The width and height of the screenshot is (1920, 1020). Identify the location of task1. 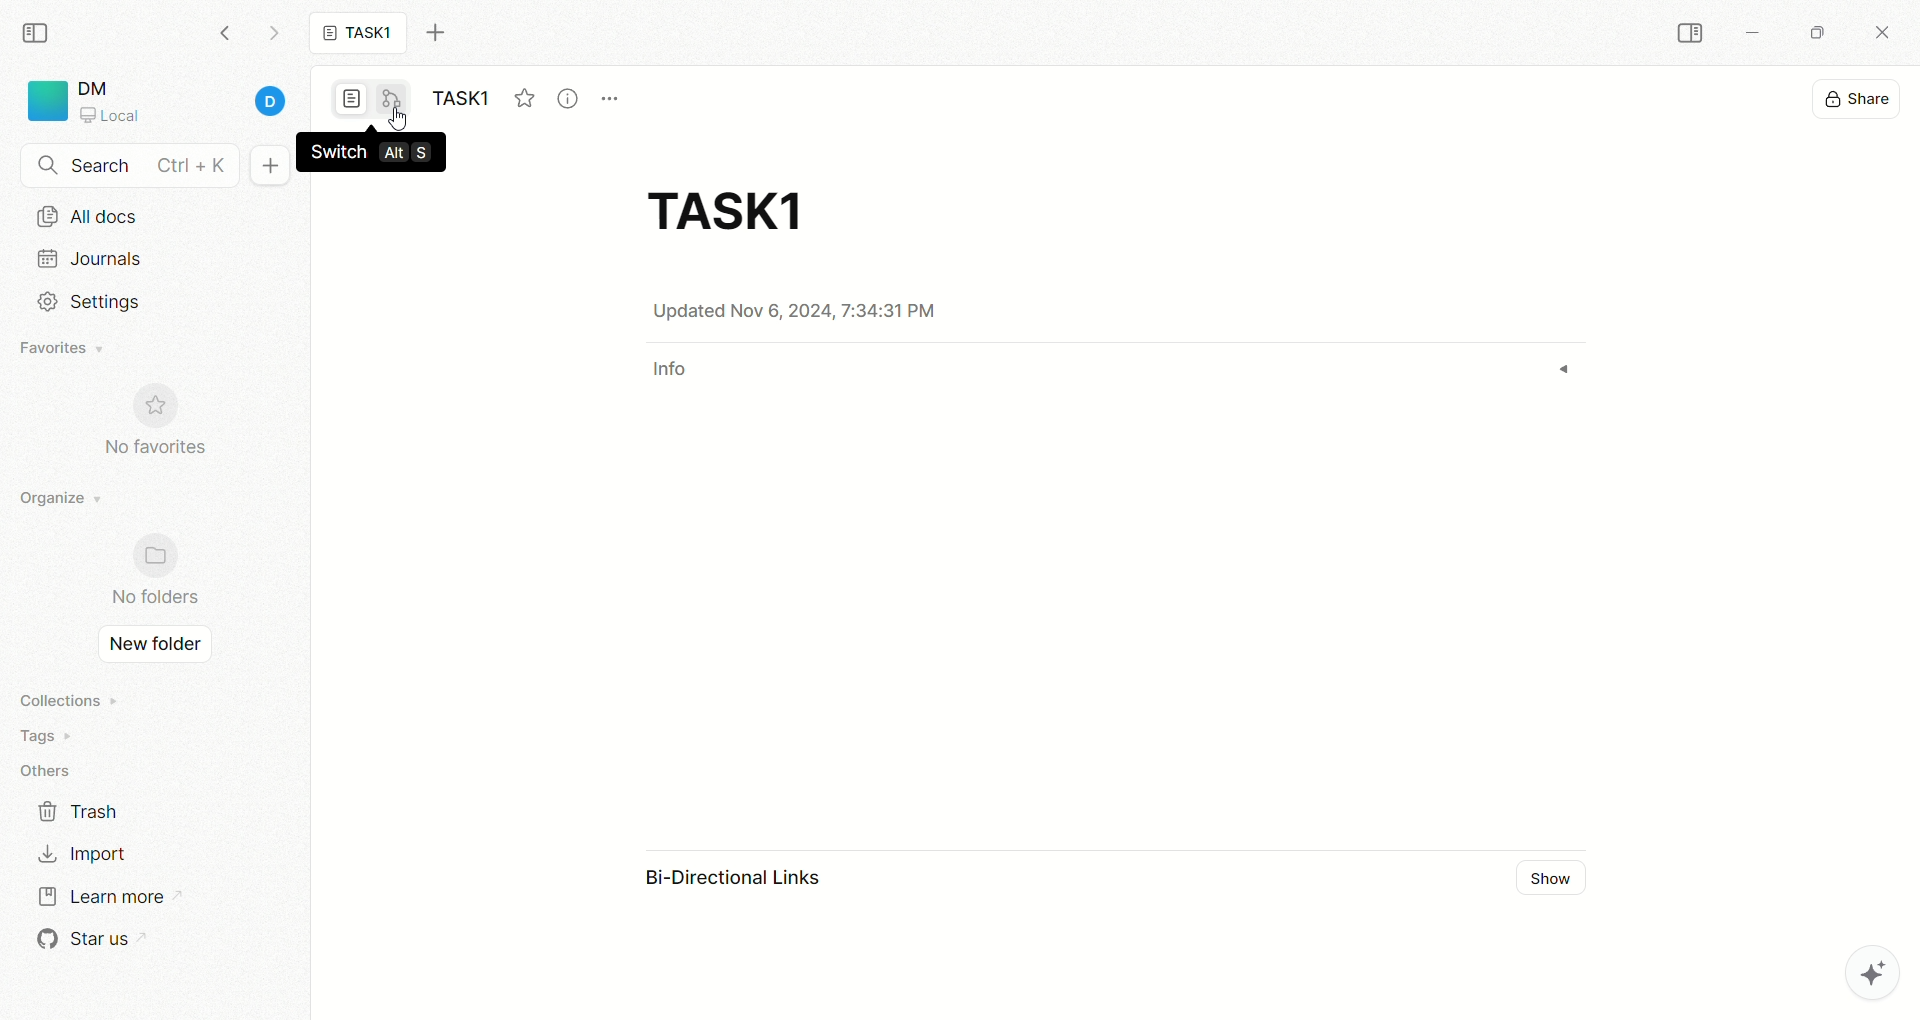
(466, 101).